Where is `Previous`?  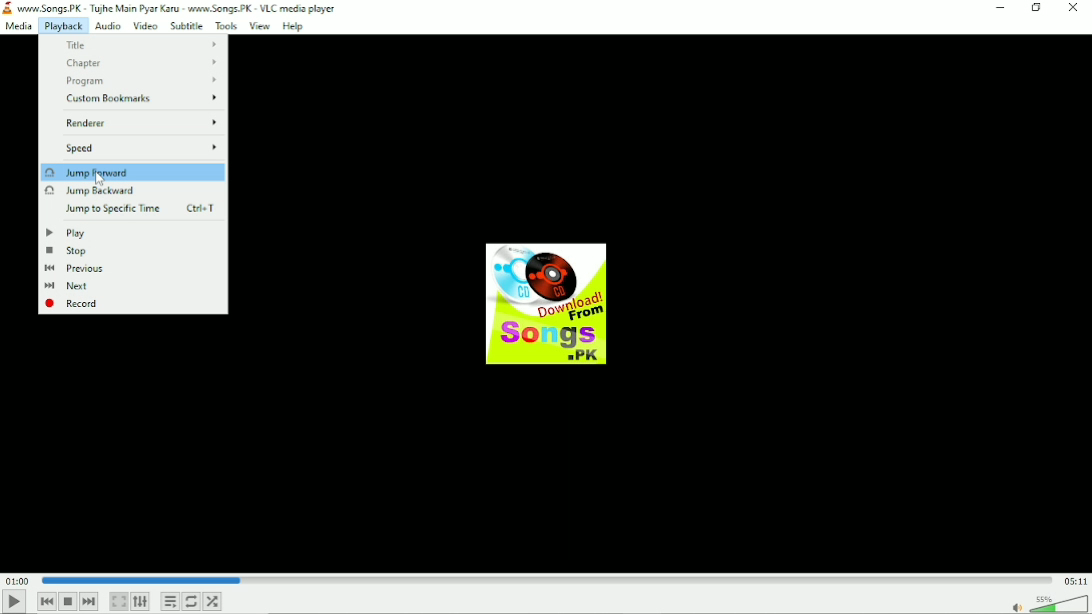 Previous is located at coordinates (47, 602).